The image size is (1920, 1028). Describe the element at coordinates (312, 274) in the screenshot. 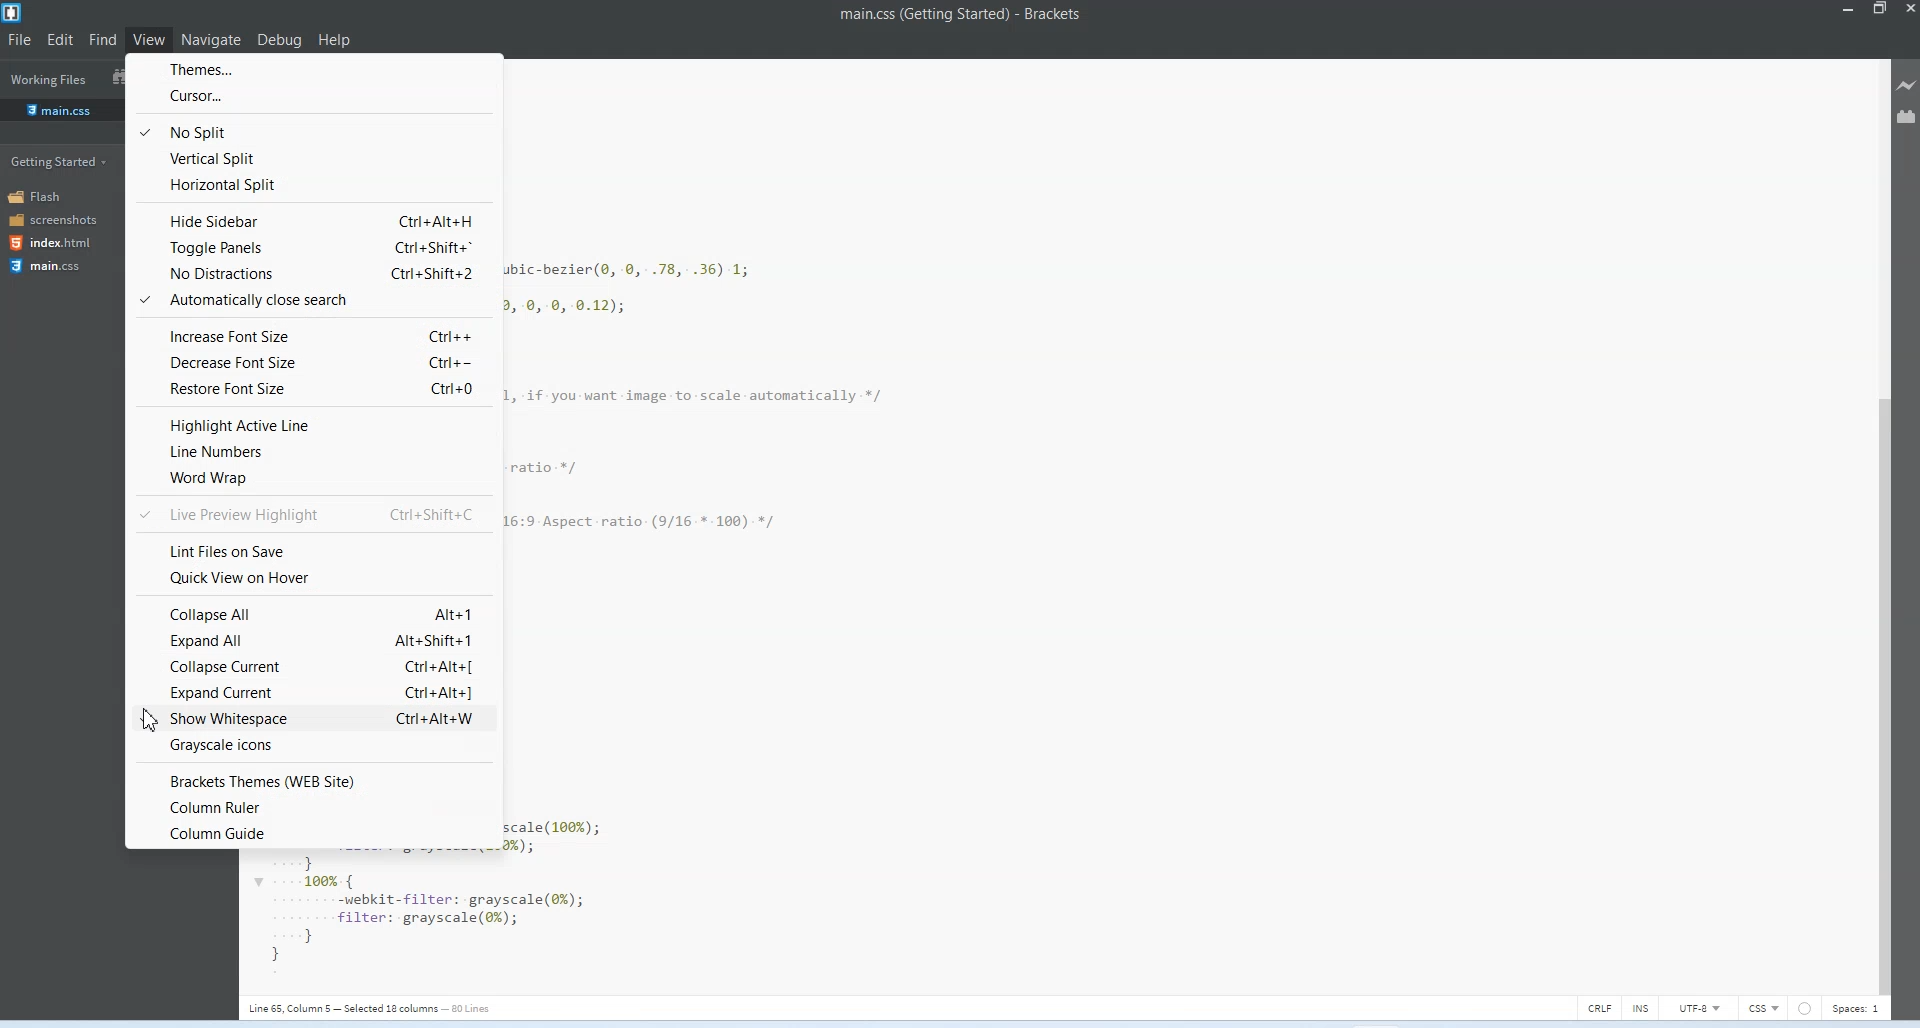

I see `No distractions` at that location.